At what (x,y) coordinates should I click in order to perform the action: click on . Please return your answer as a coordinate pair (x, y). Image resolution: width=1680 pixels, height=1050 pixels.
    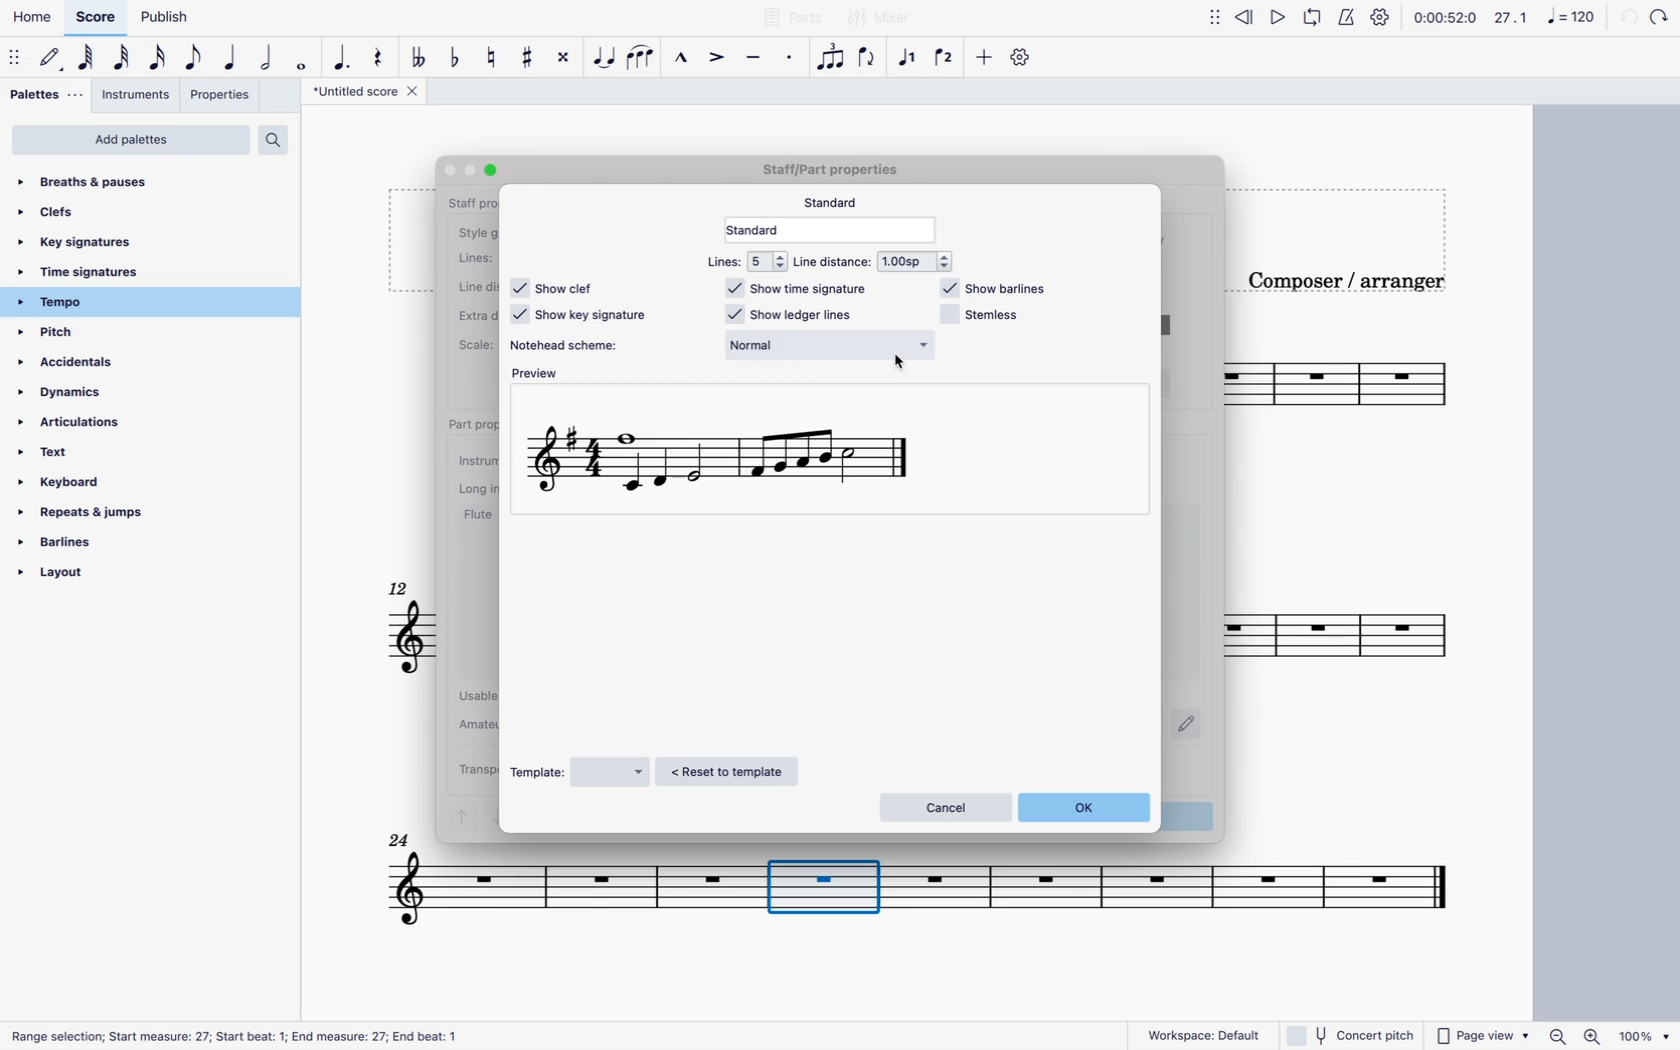
    Looking at the image, I should click on (493, 167).